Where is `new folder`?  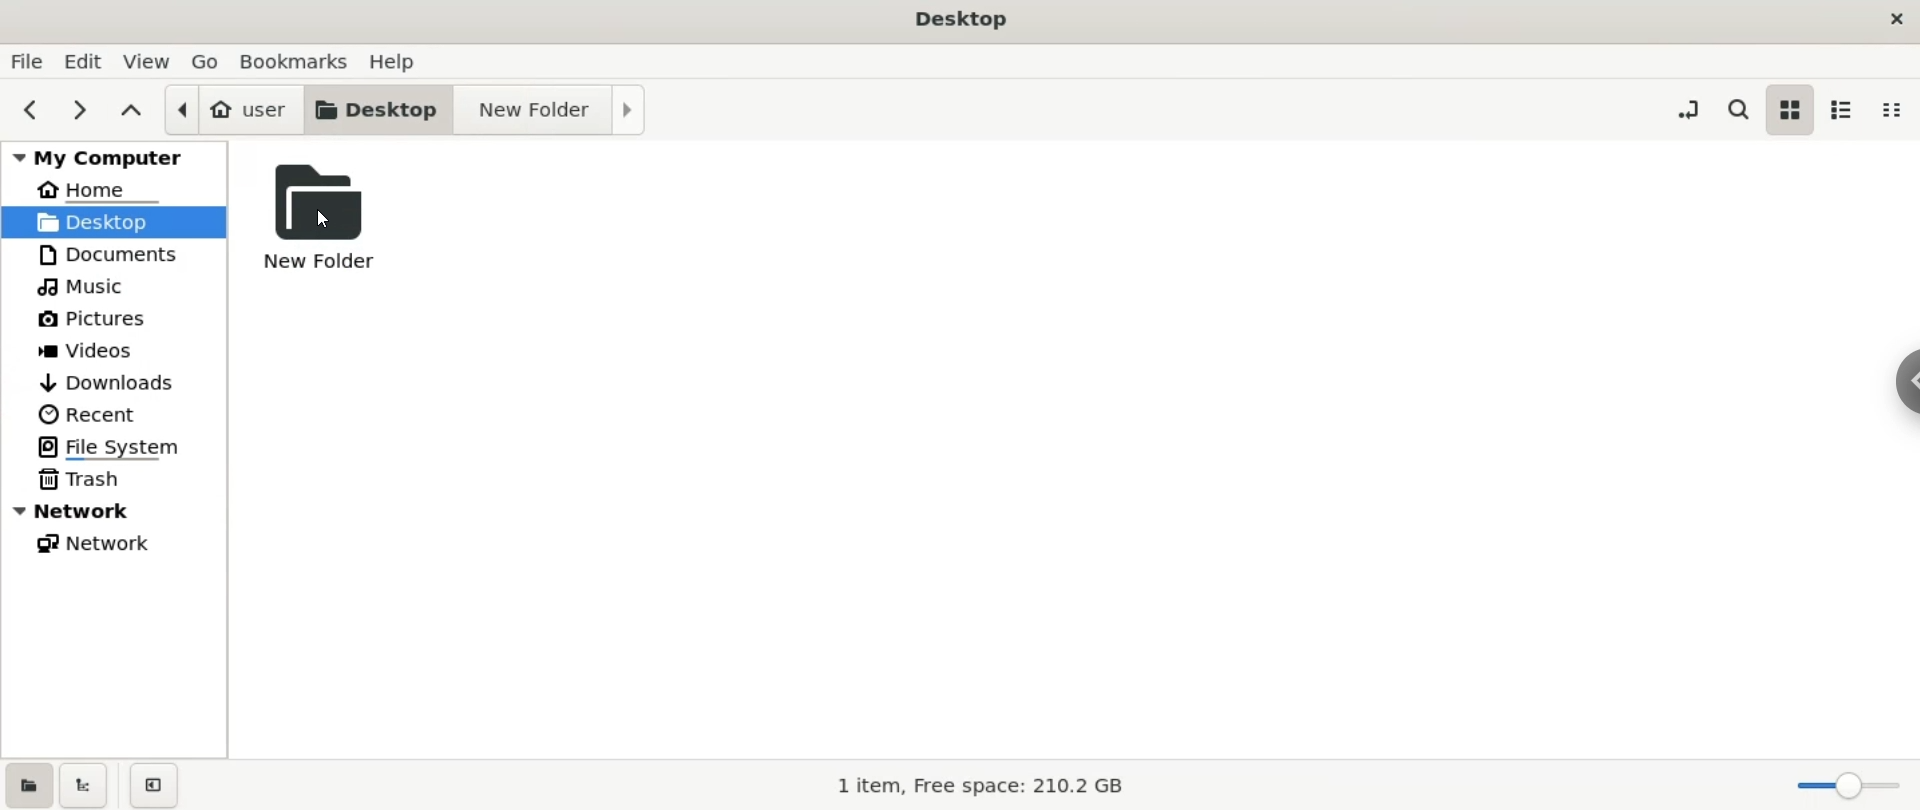
new folder is located at coordinates (339, 218).